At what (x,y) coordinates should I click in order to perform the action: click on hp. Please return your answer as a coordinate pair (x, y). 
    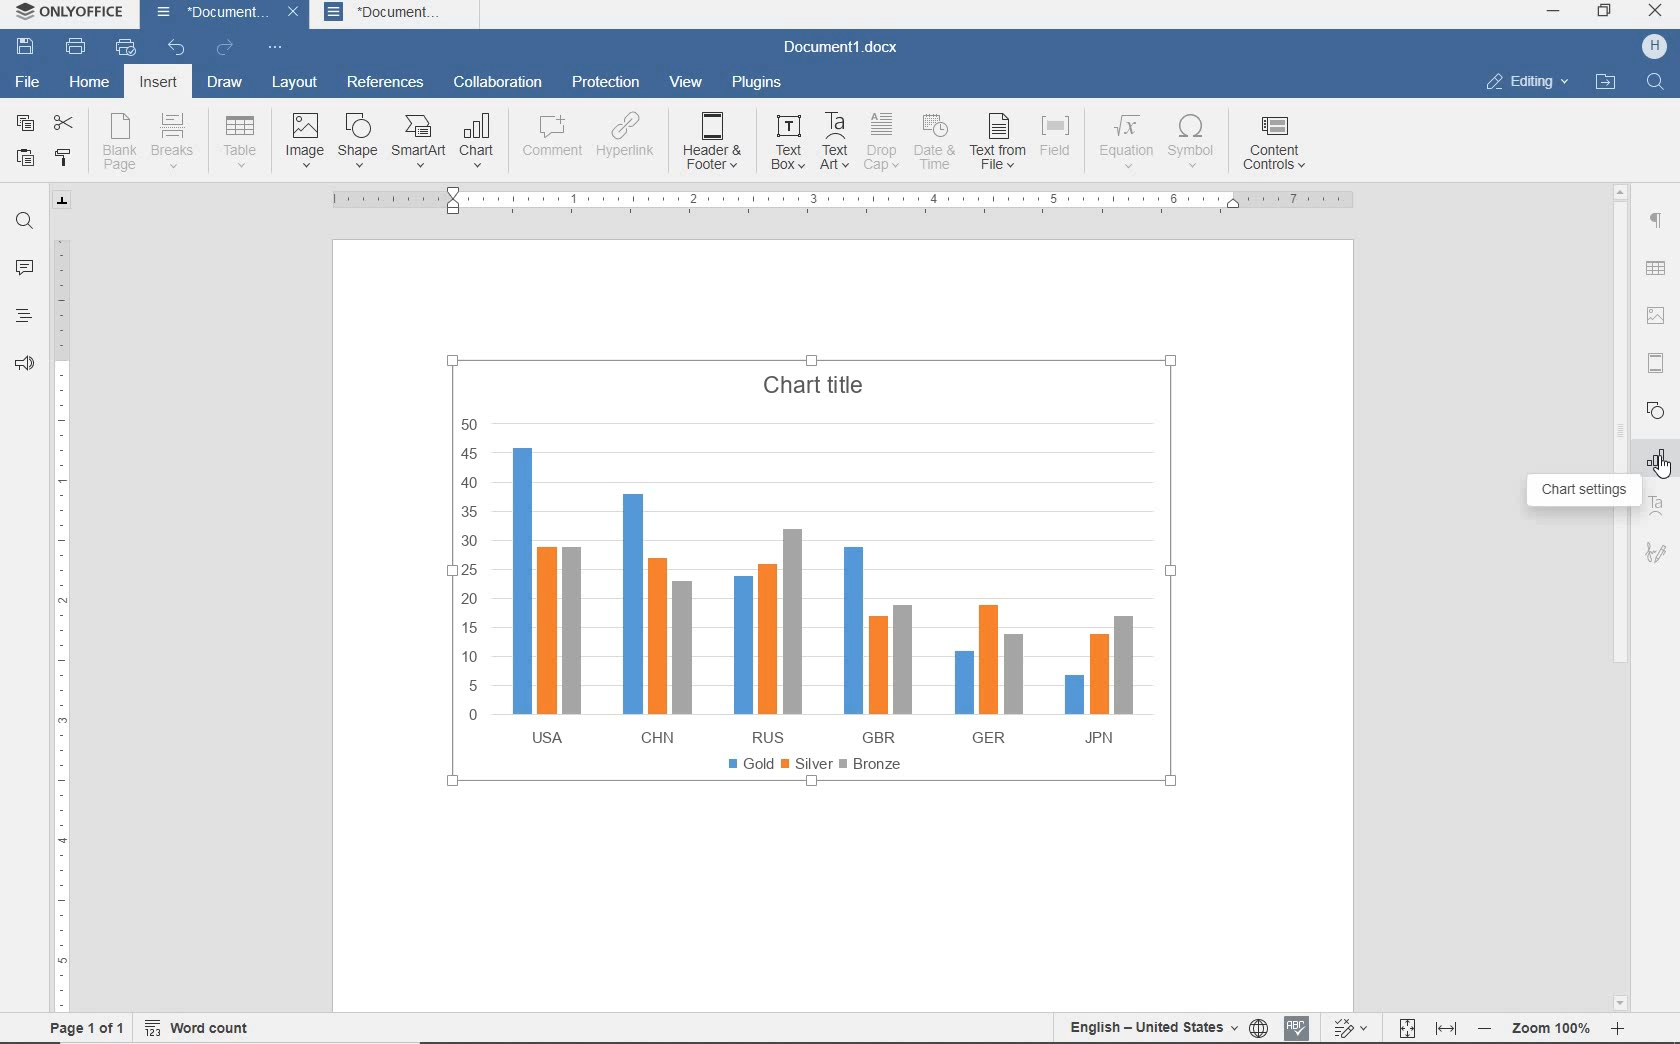
    Looking at the image, I should click on (1655, 47).